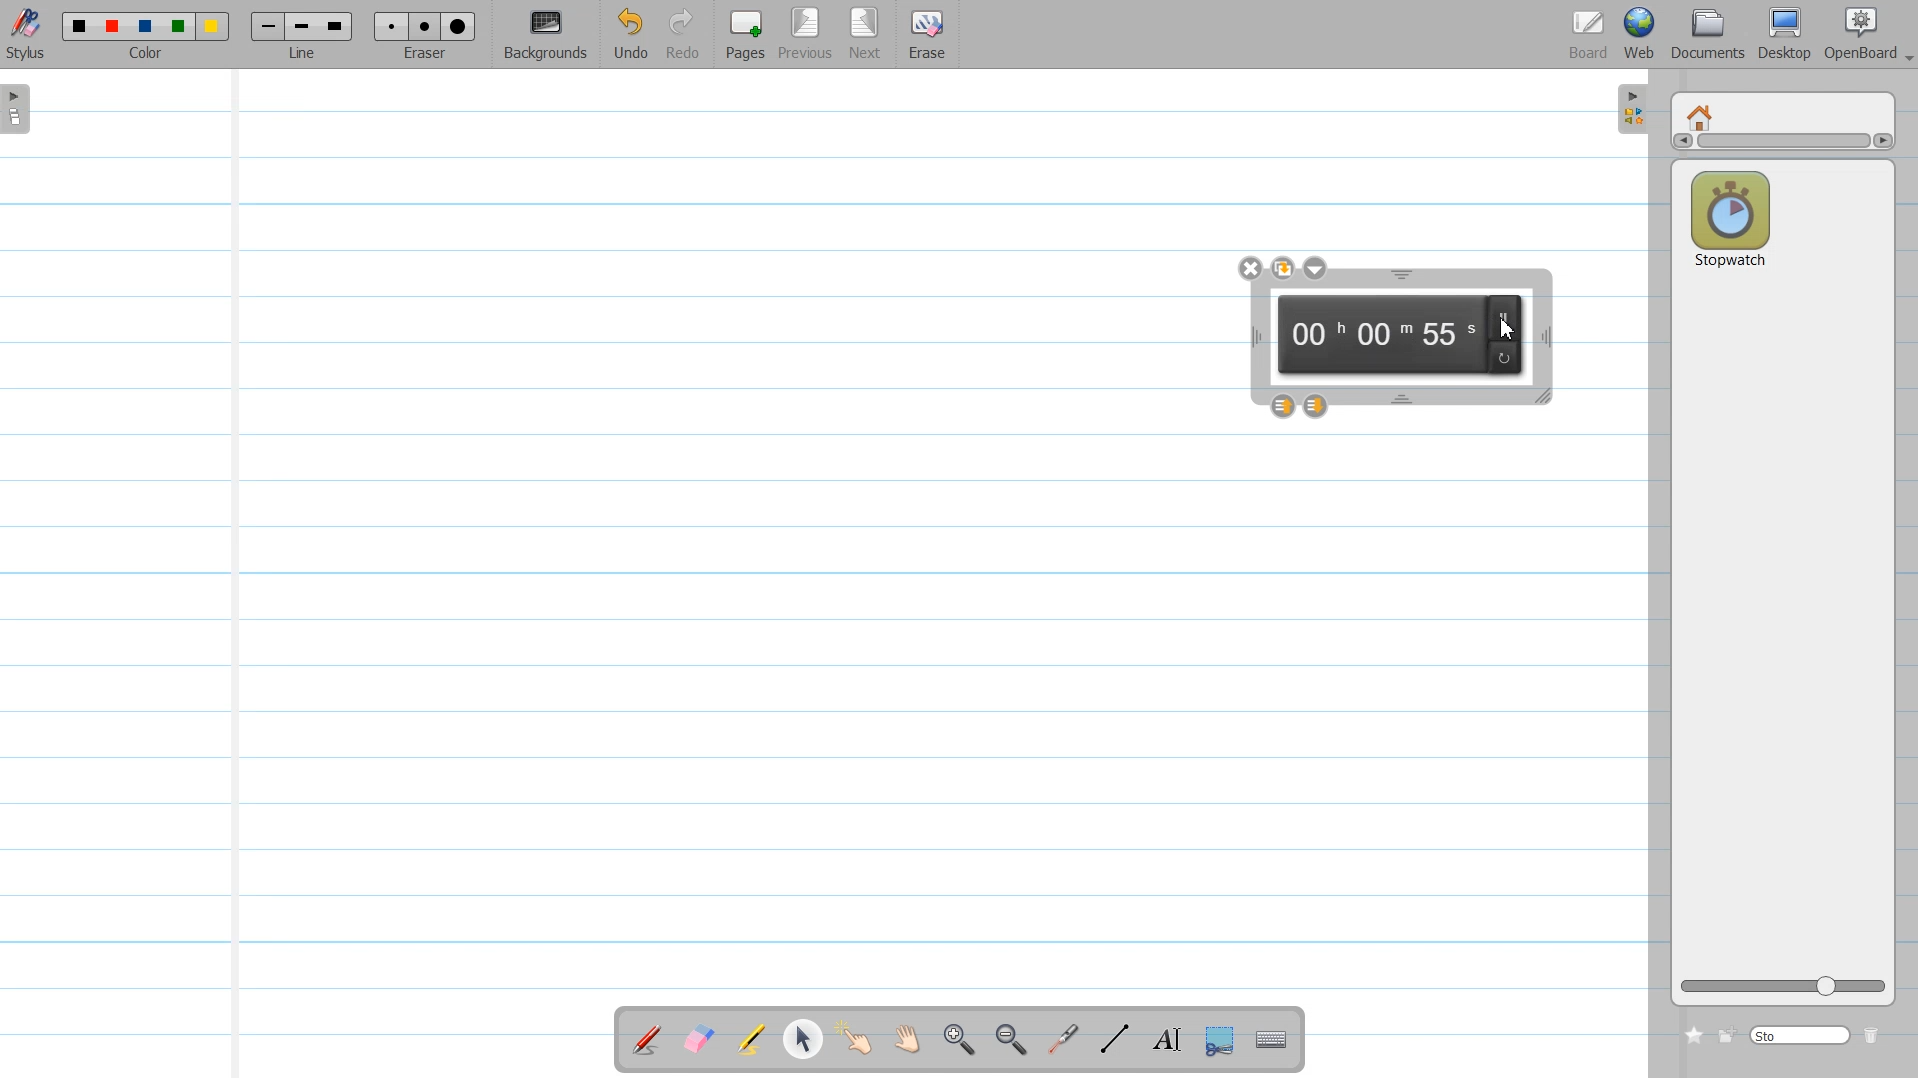 This screenshot has width=1918, height=1078. Describe the element at coordinates (1067, 1040) in the screenshot. I see `Virtual laser pointer` at that location.